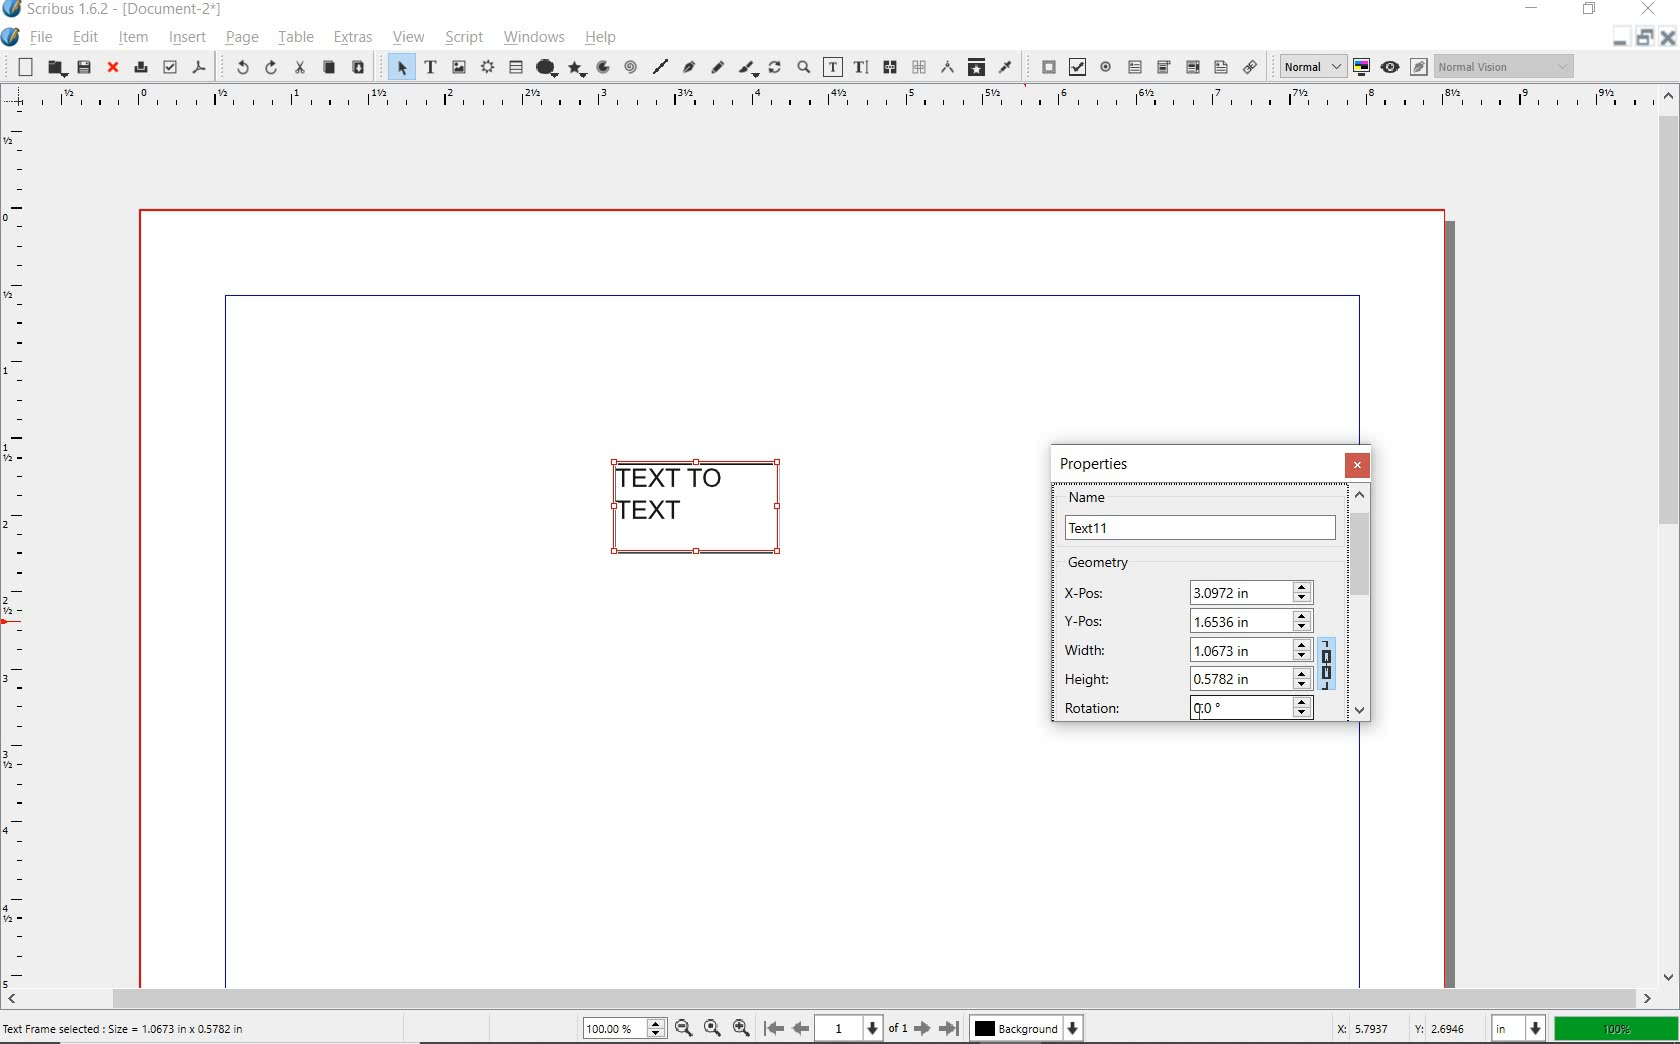  Describe the element at coordinates (577, 70) in the screenshot. I see `polygon` at that location.